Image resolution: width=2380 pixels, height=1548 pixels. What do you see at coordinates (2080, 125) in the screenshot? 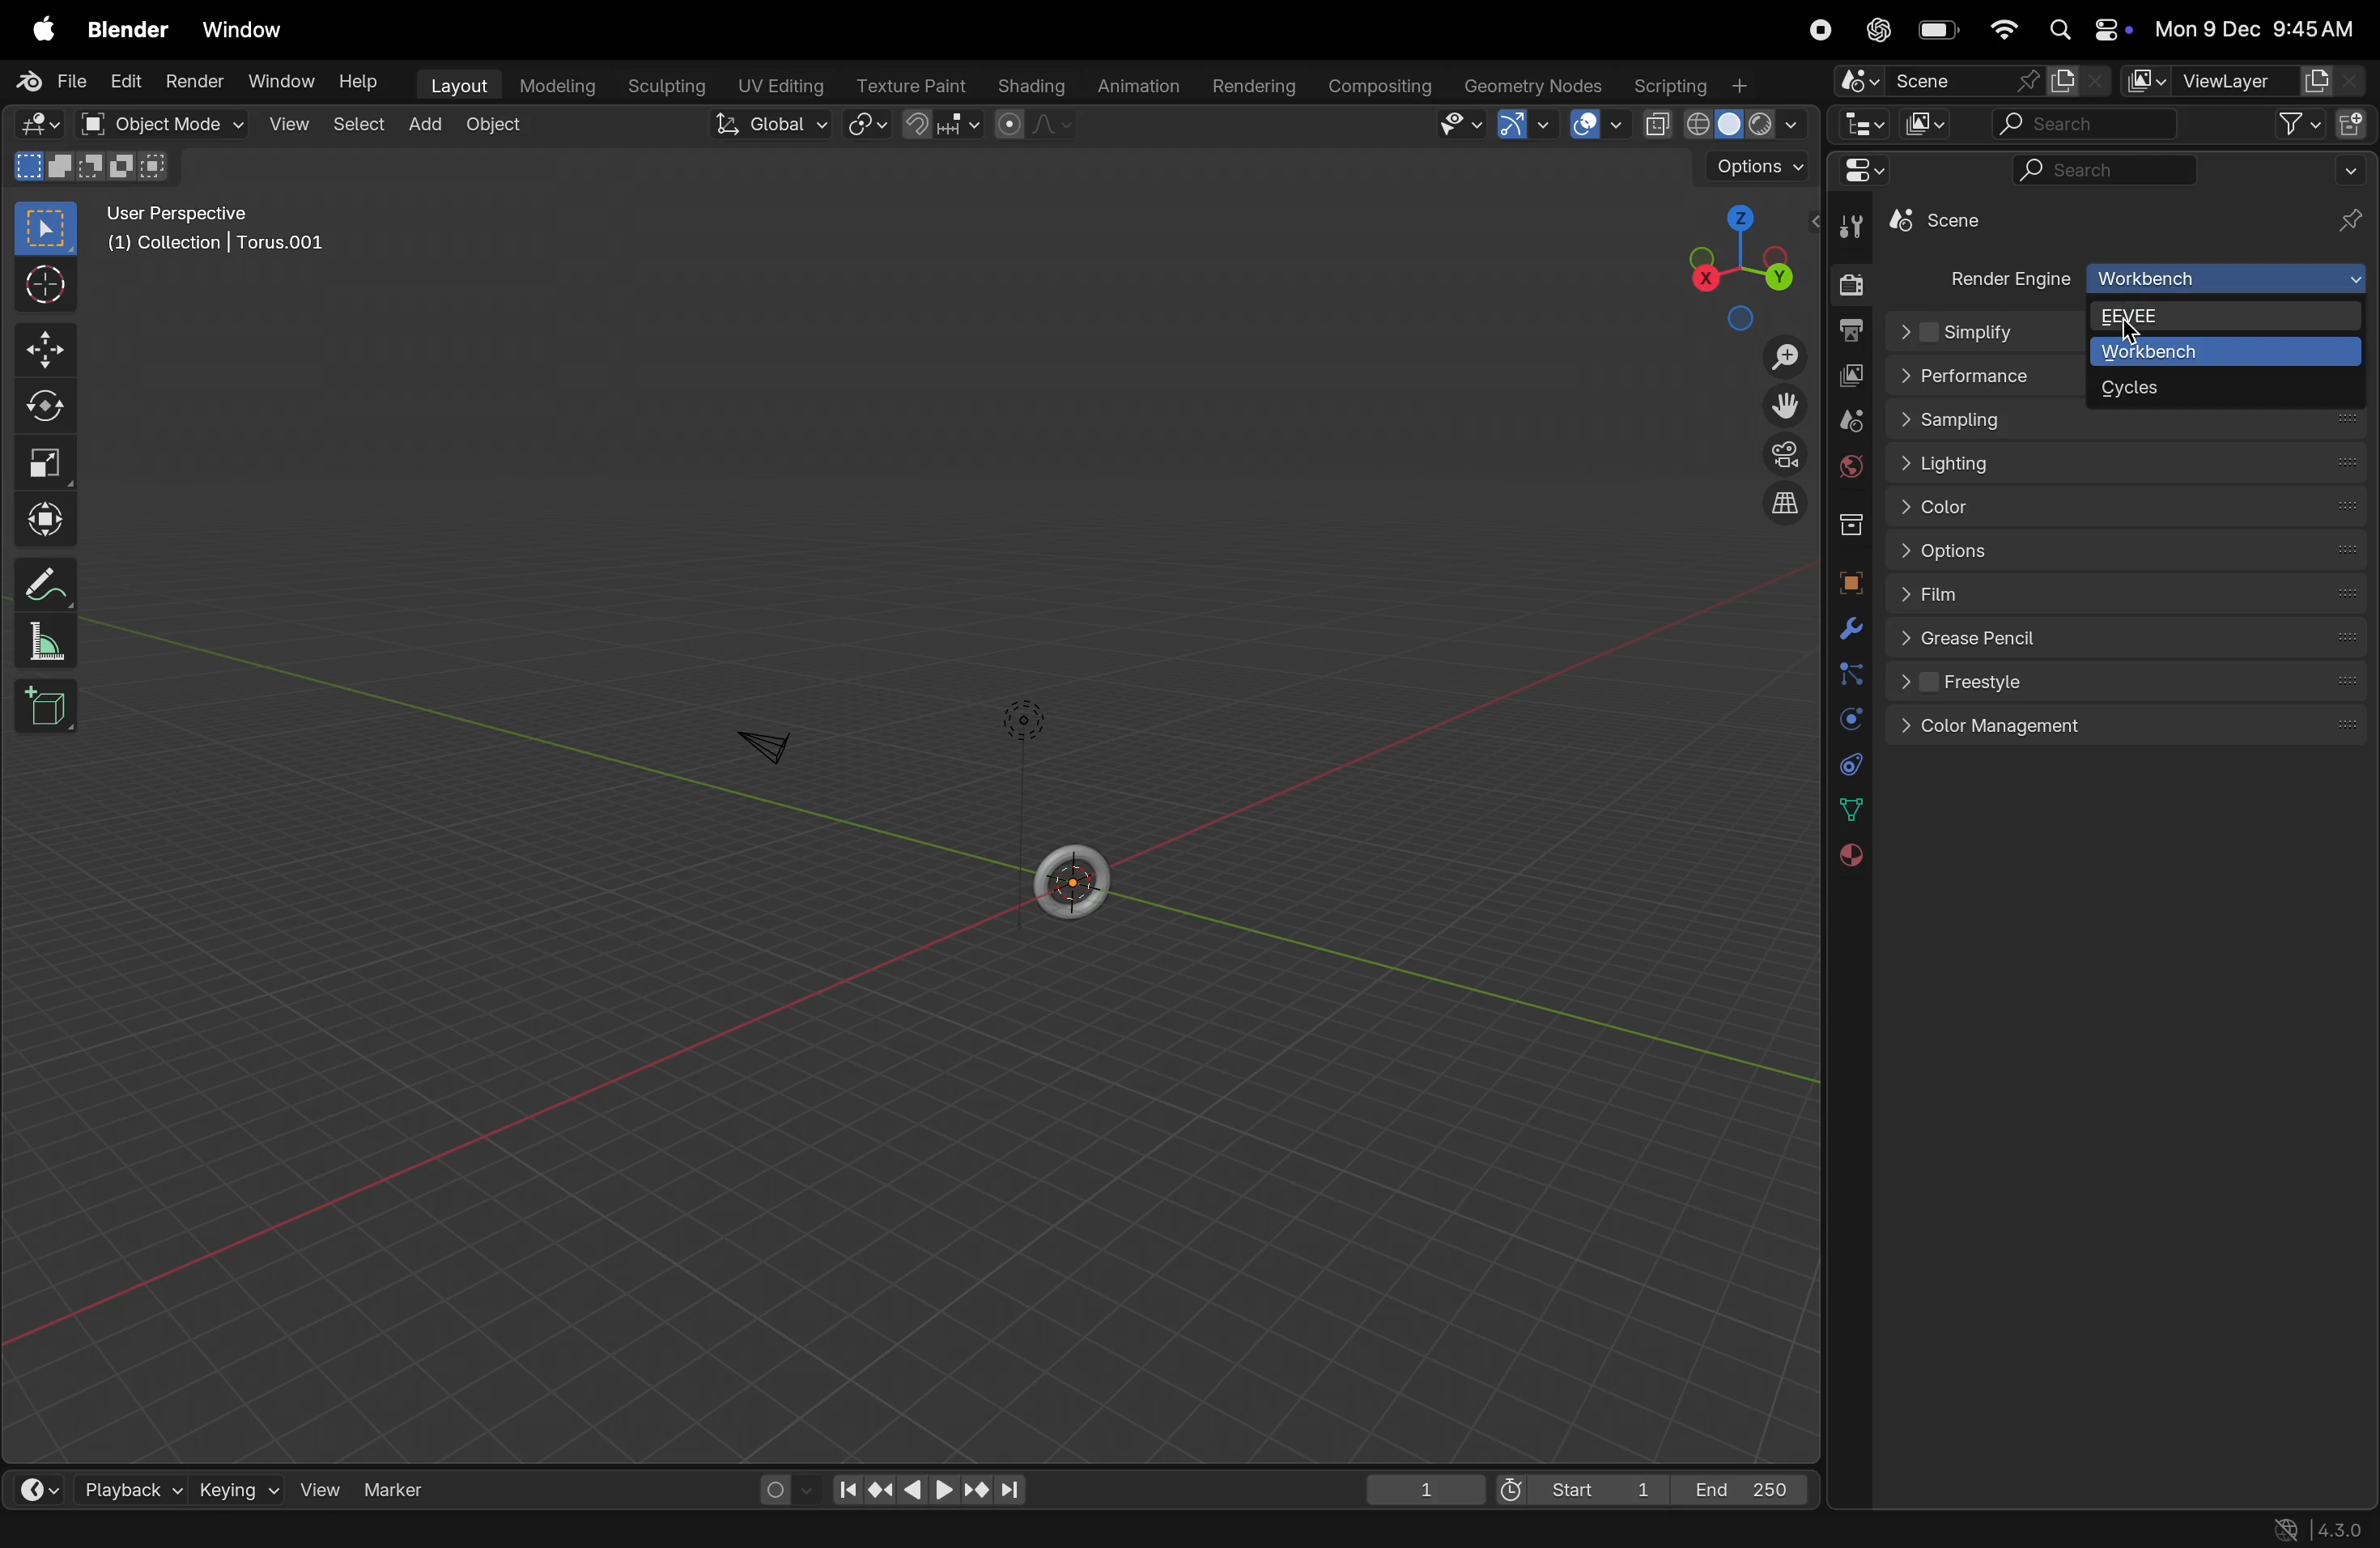
I see `search` at bounding box center [2080, 125].